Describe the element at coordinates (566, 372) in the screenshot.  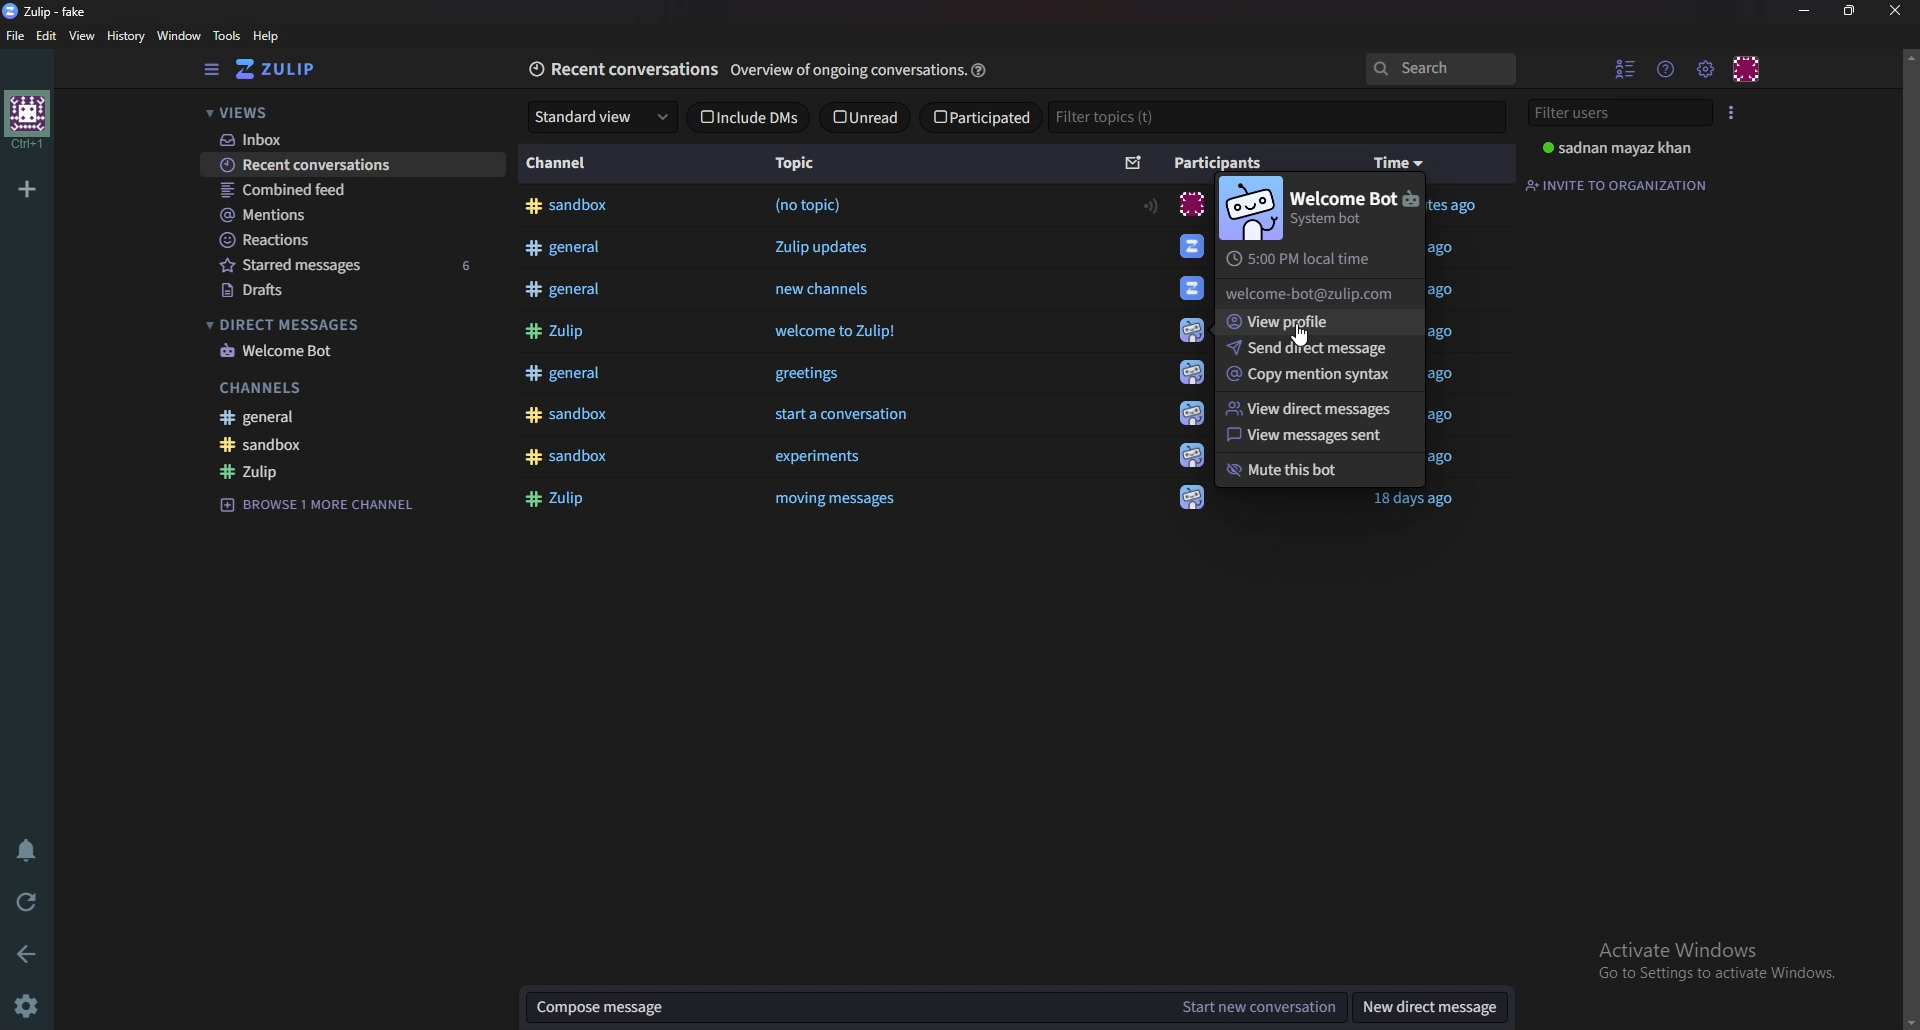
I see `# general` at that location.